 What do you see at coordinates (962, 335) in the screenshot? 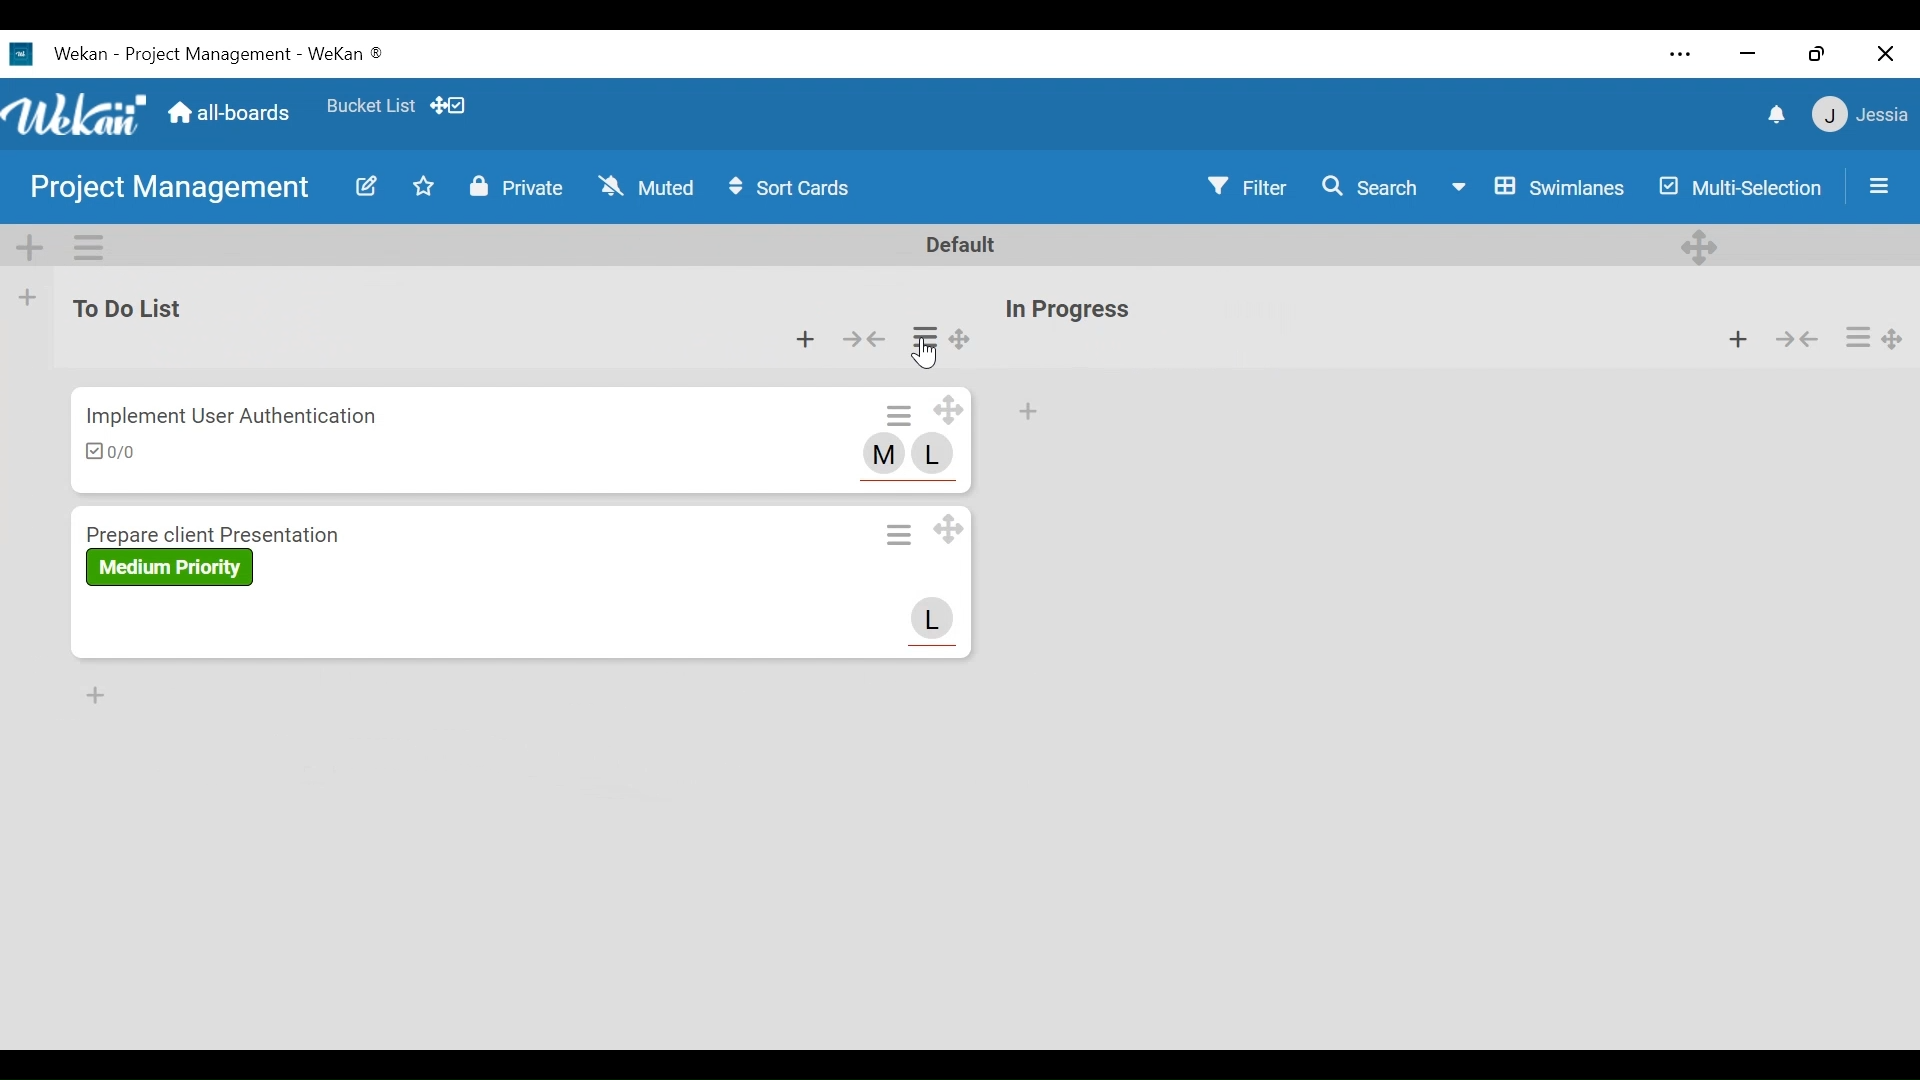
I see `Drag` at bounding box center [962, 335].